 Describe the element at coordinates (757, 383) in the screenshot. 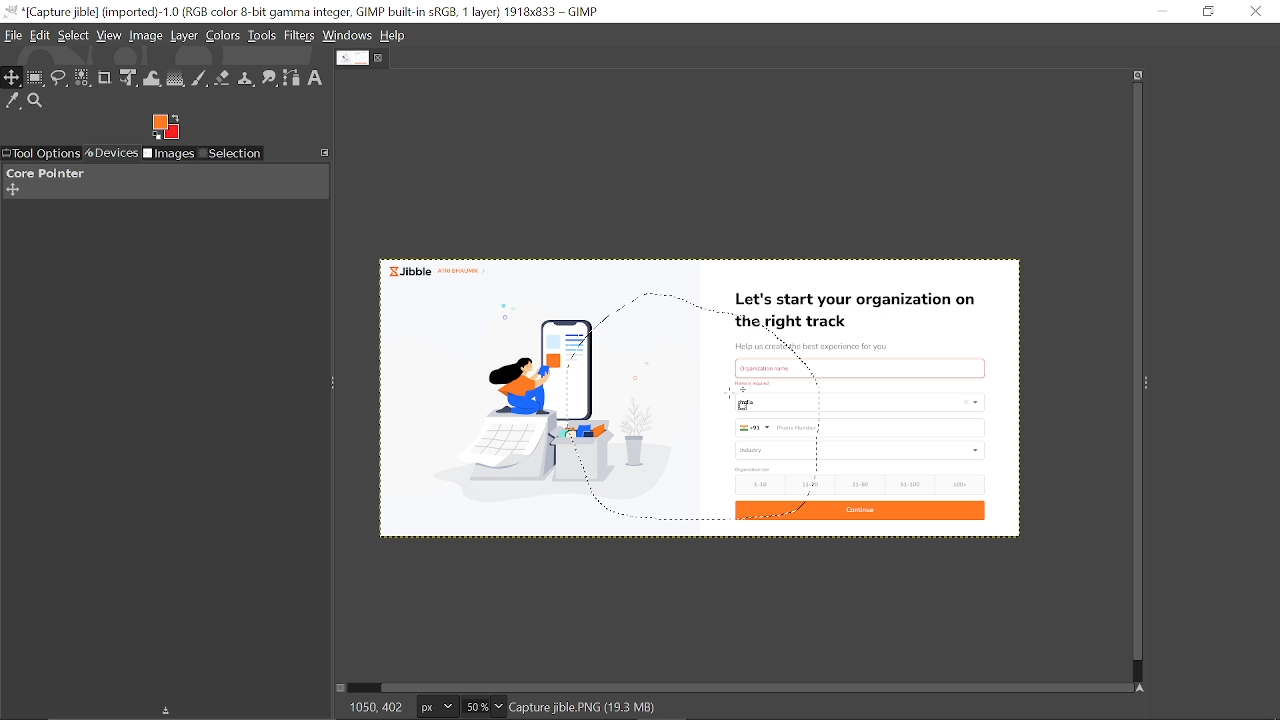

I see `` at that location.